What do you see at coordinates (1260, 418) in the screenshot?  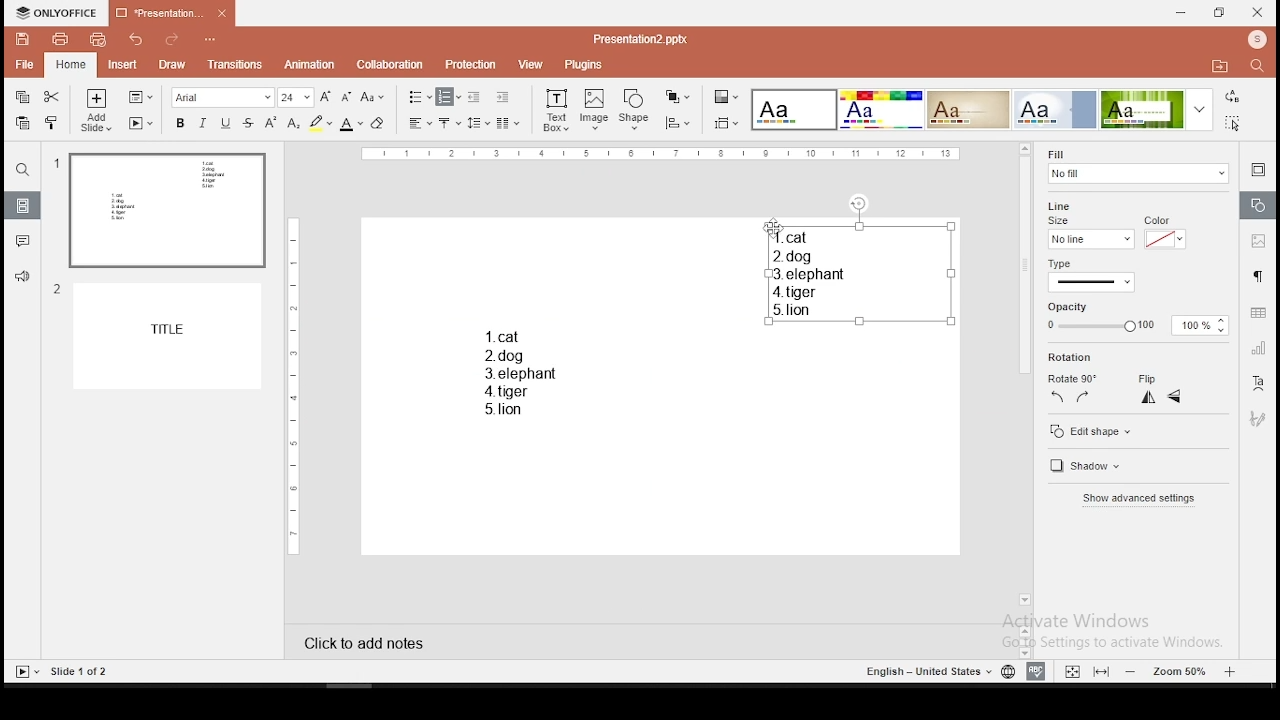 I see `art` at bounding box center [1260, 418].